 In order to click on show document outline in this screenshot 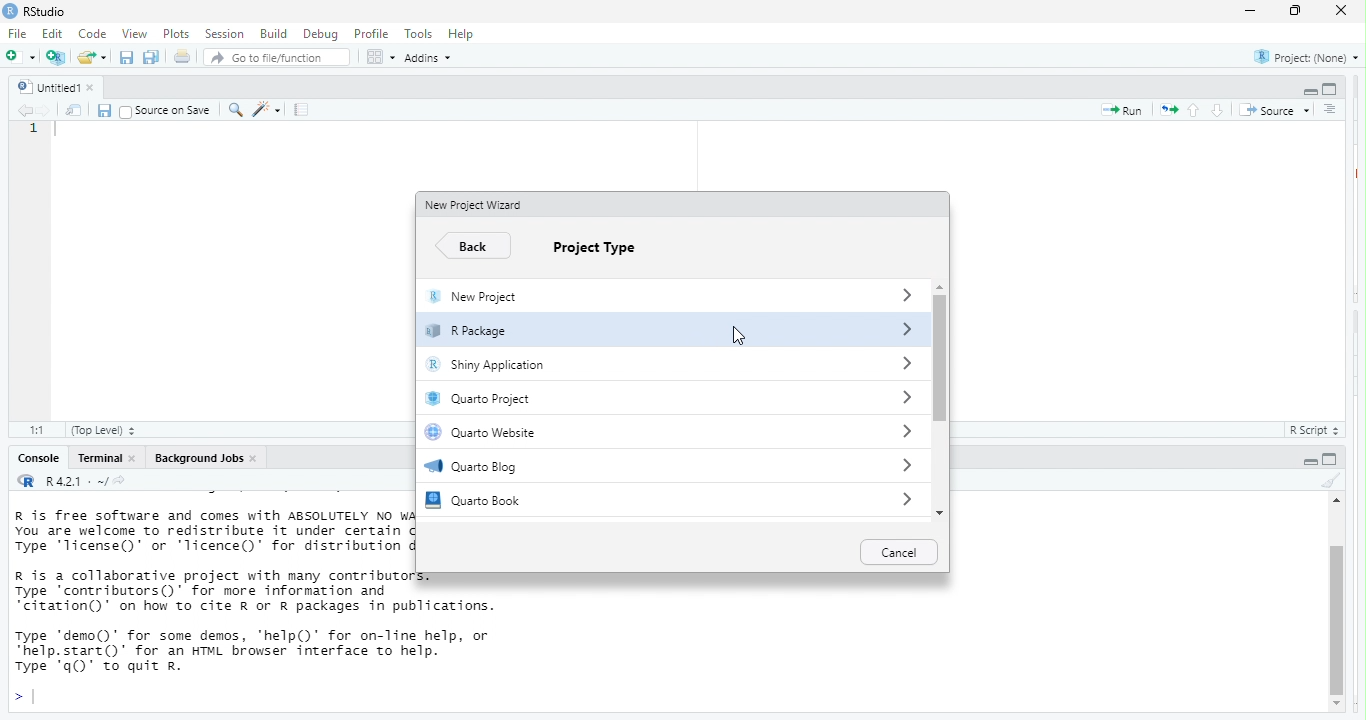, I will do `click(1329, 109)`.